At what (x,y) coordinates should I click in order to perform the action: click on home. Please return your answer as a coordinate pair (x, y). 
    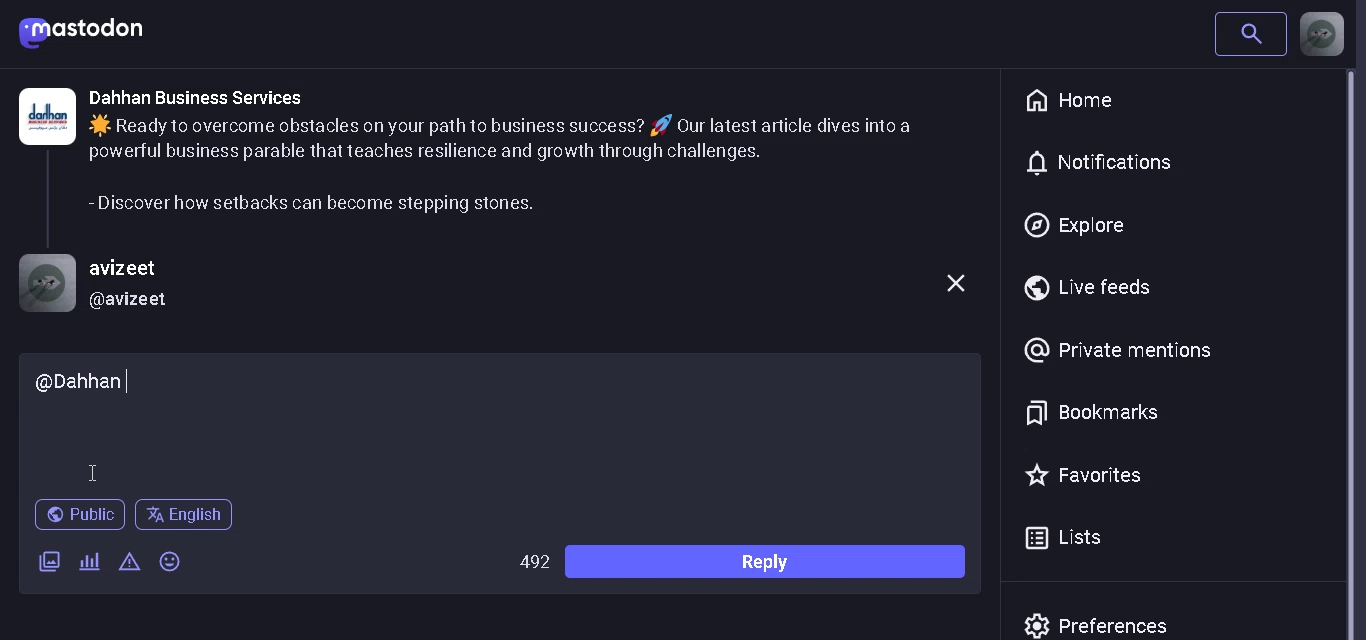
    Looking at the image, I should click on (1076, 101).